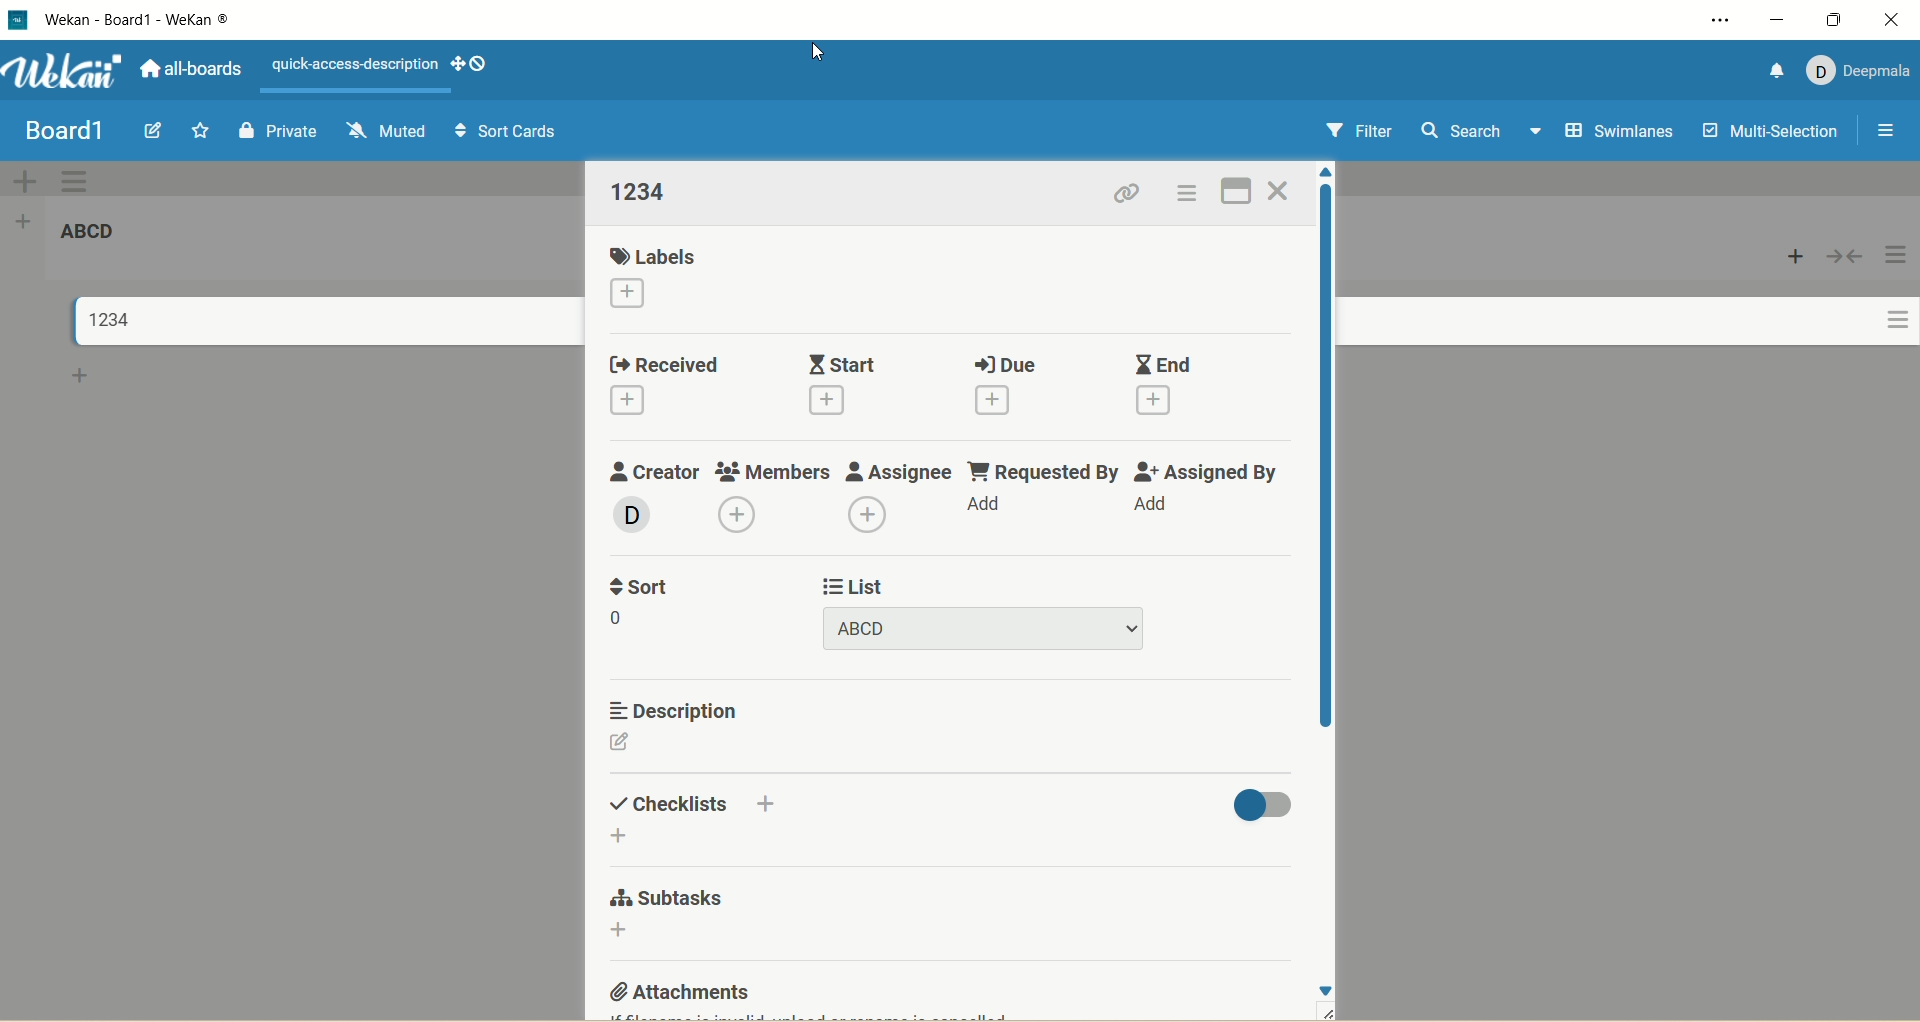 The width and height of the screenshot is (1920, 1022). What do you see at coordinates (635, 587) in the screenshot?
I see `sort` at bounding box center [635, 587].